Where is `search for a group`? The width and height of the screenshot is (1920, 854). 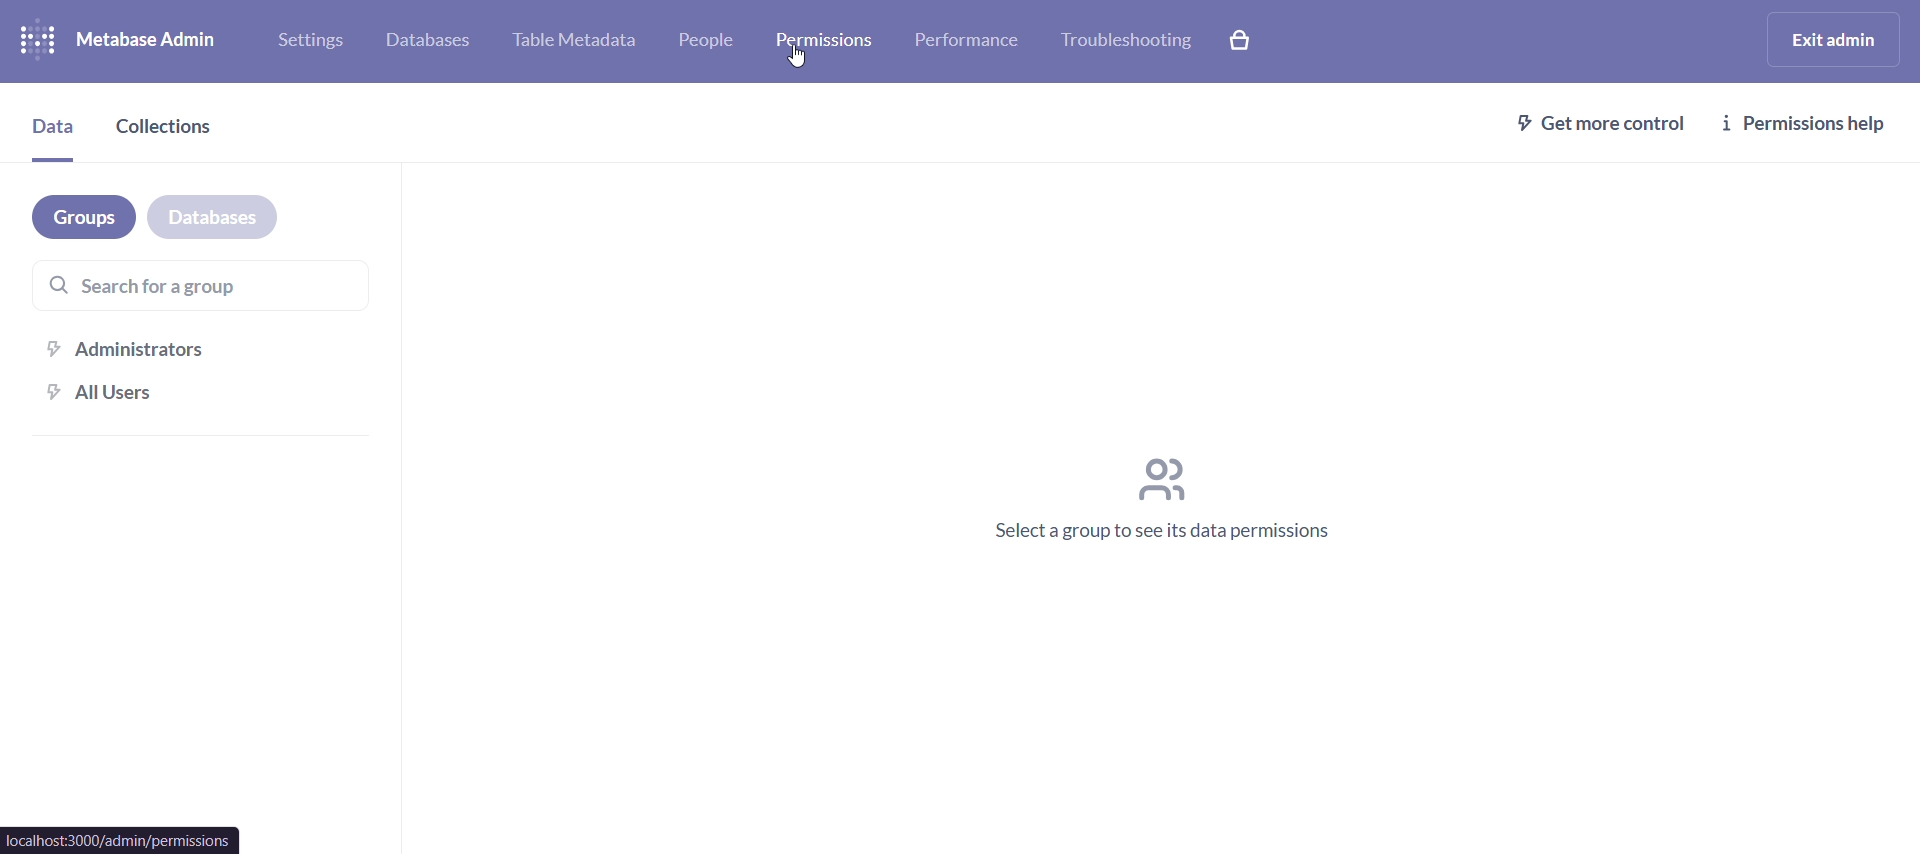 search for a group is located at coordinates (199, 282).